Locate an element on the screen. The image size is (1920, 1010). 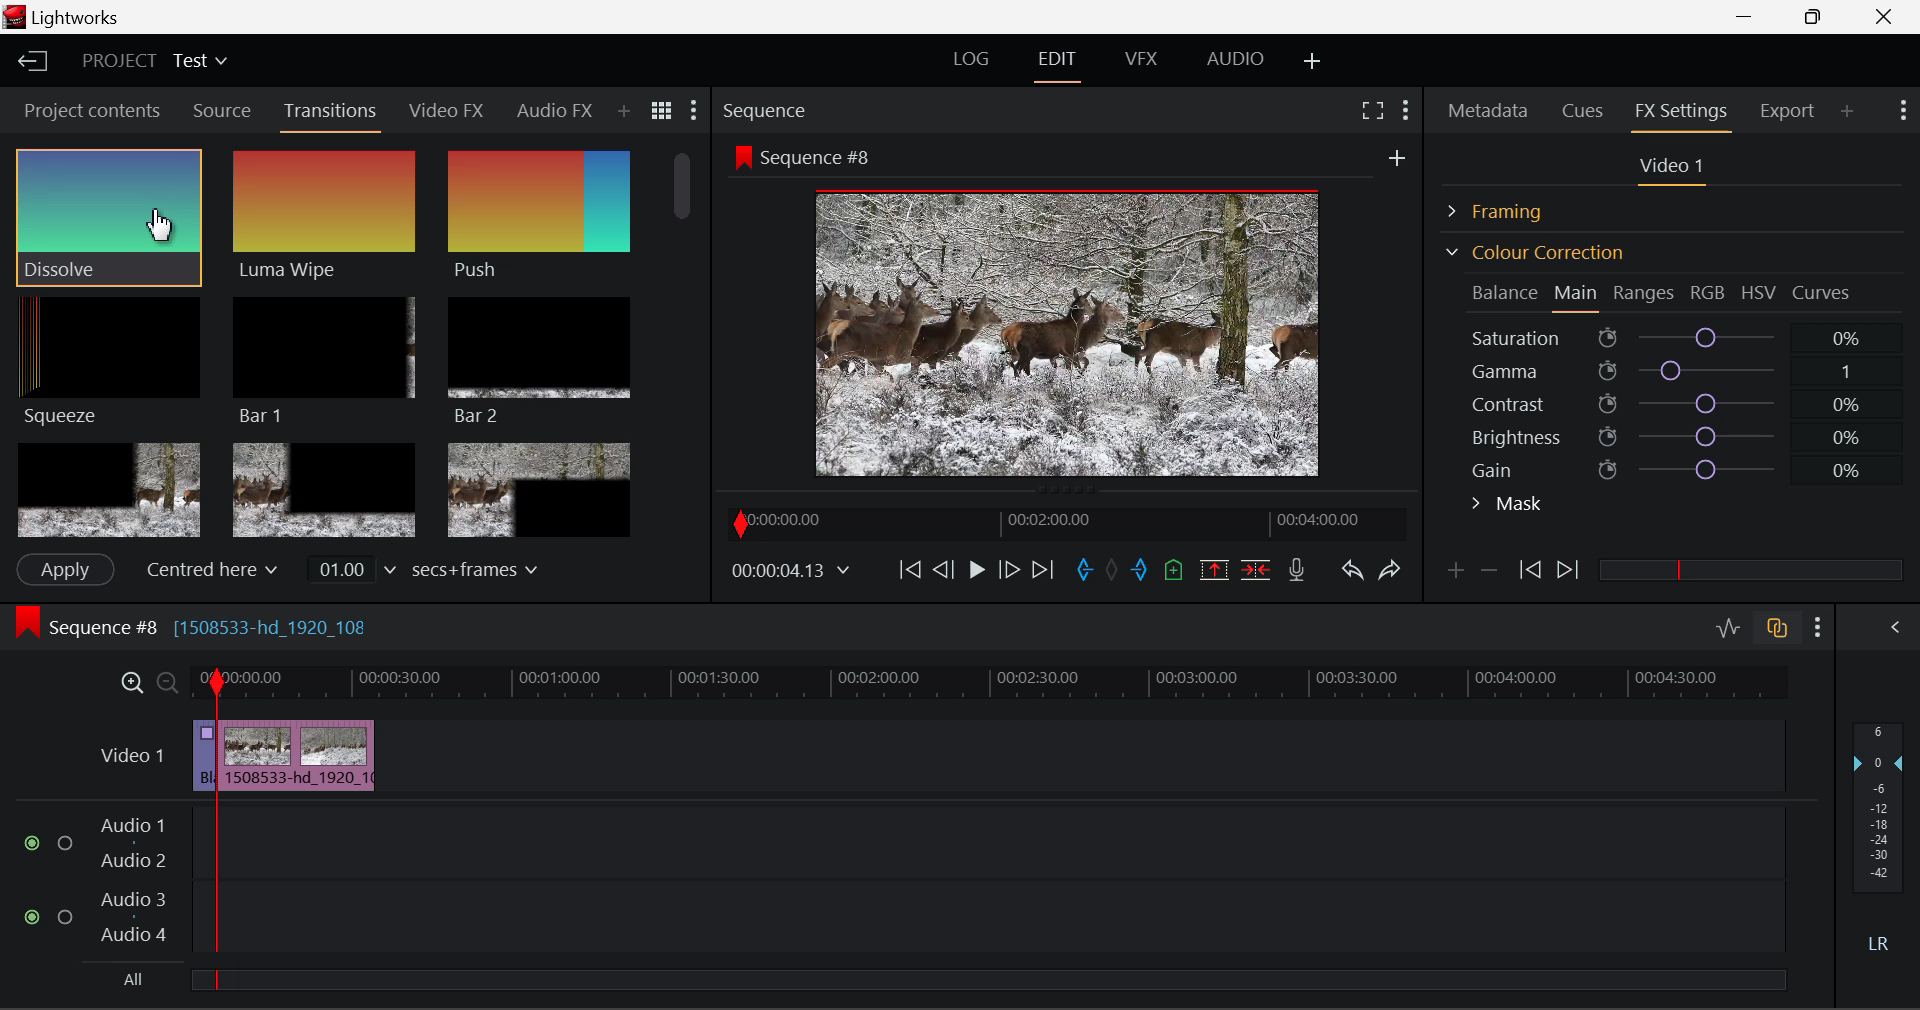
Show Settings is located at coordinates (1404, 107).